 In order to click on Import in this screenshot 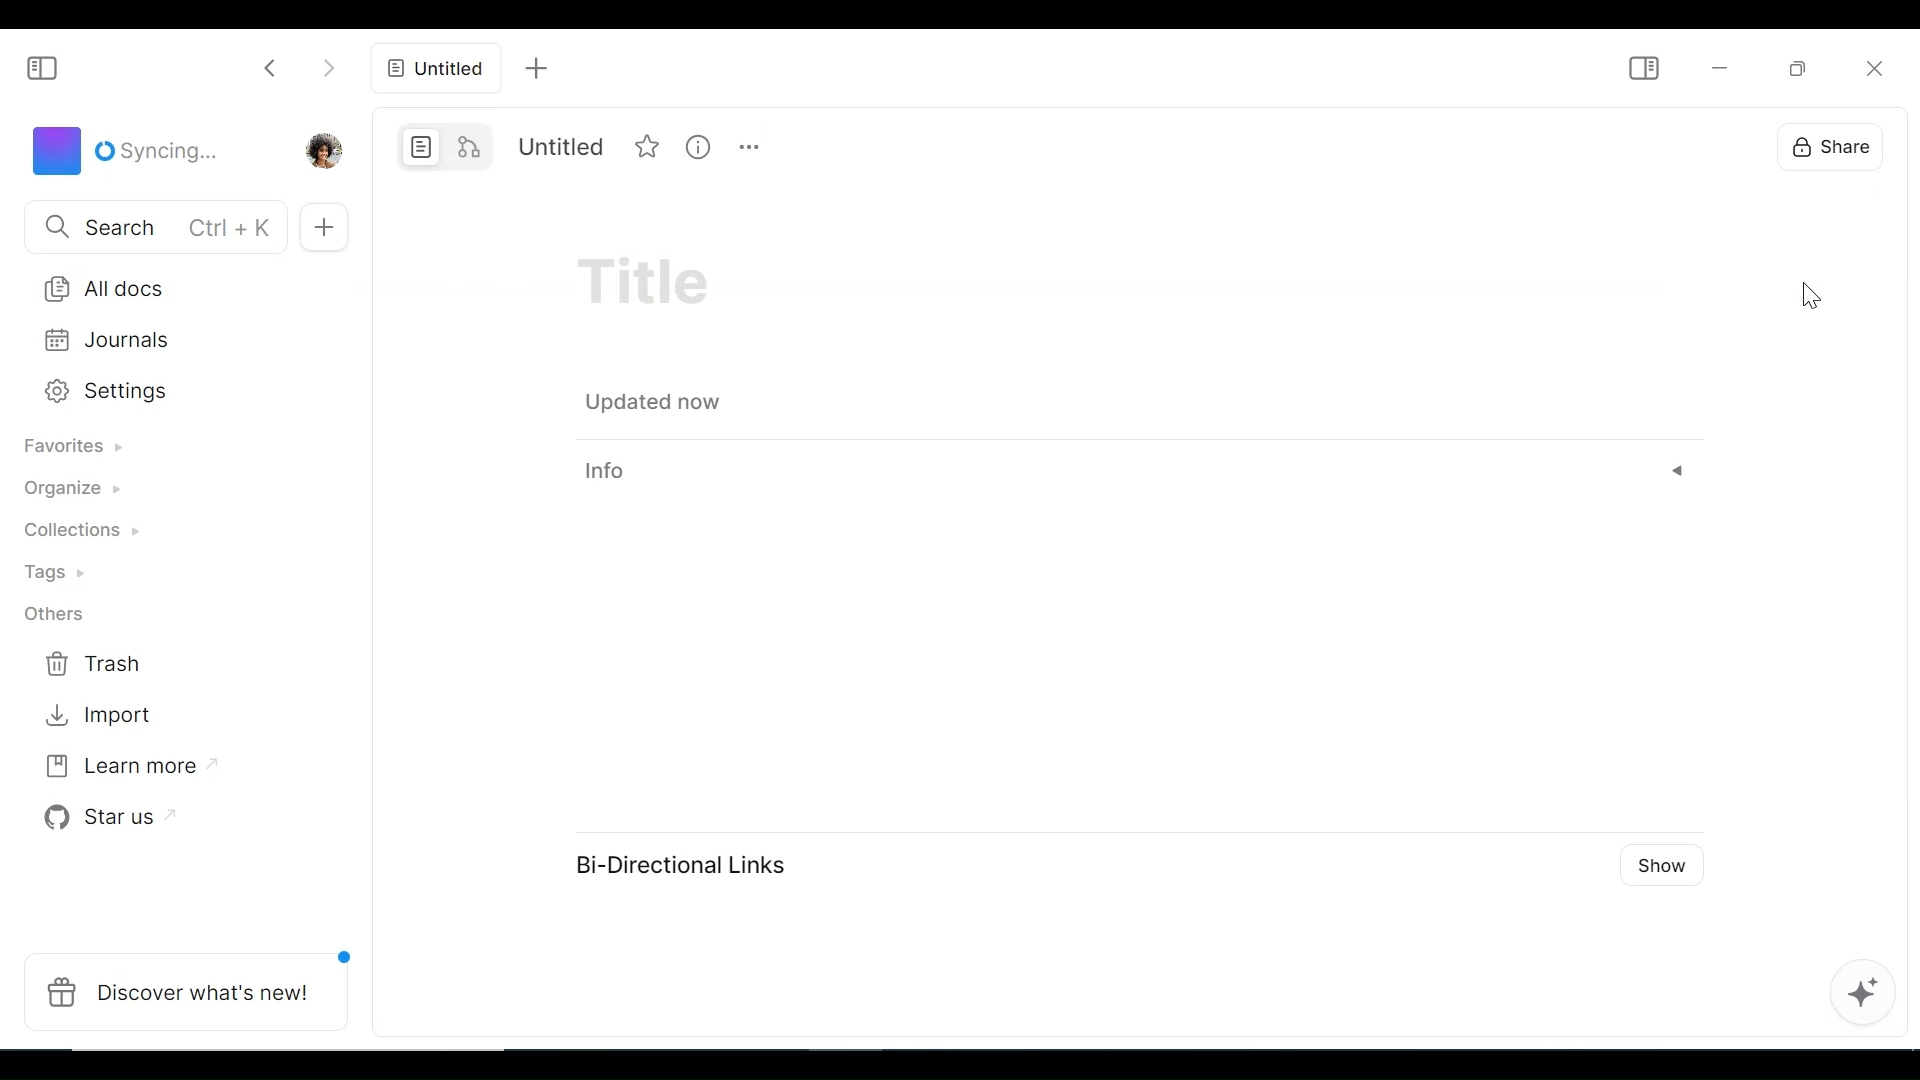, I will do `click(95, 717)`.